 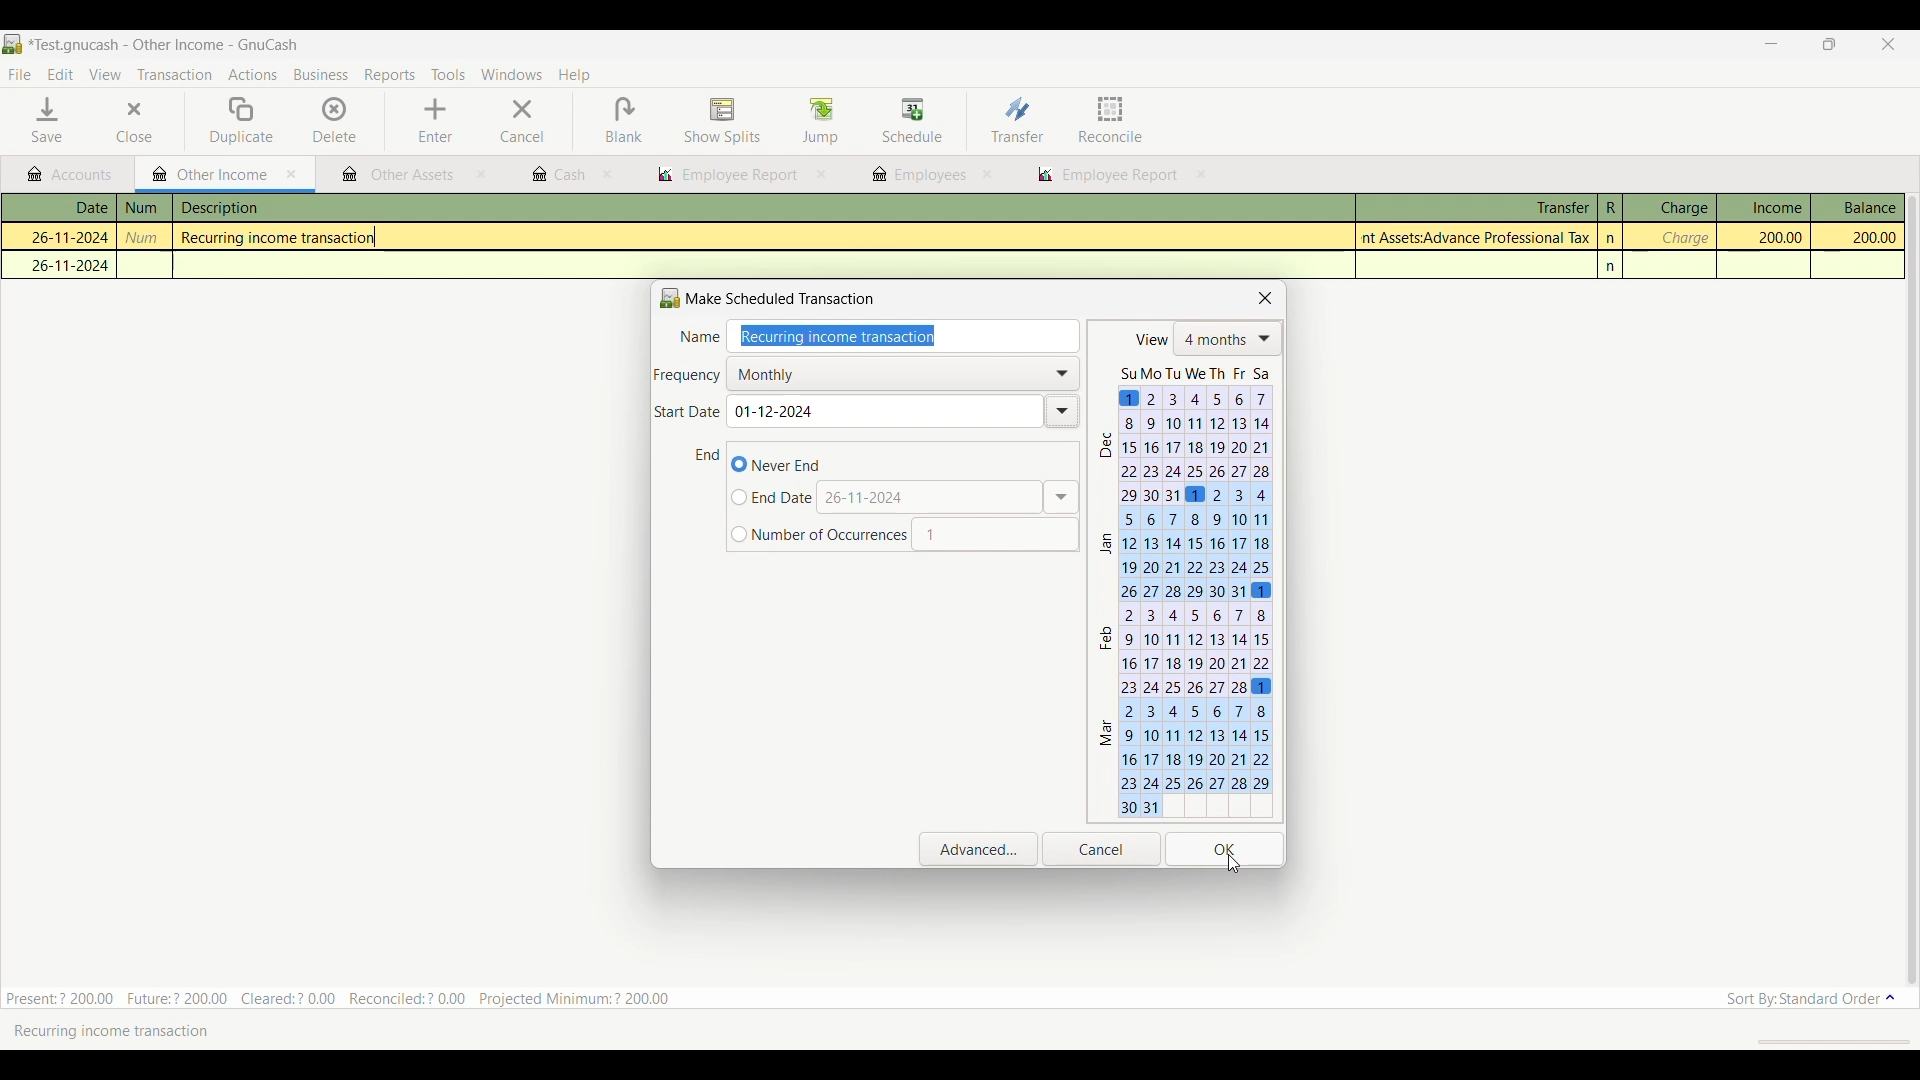 What do you see at coordinates (125, 1031) in the screenshot?
I see `Recurring income transaction` at bounding box center [125, 1031].